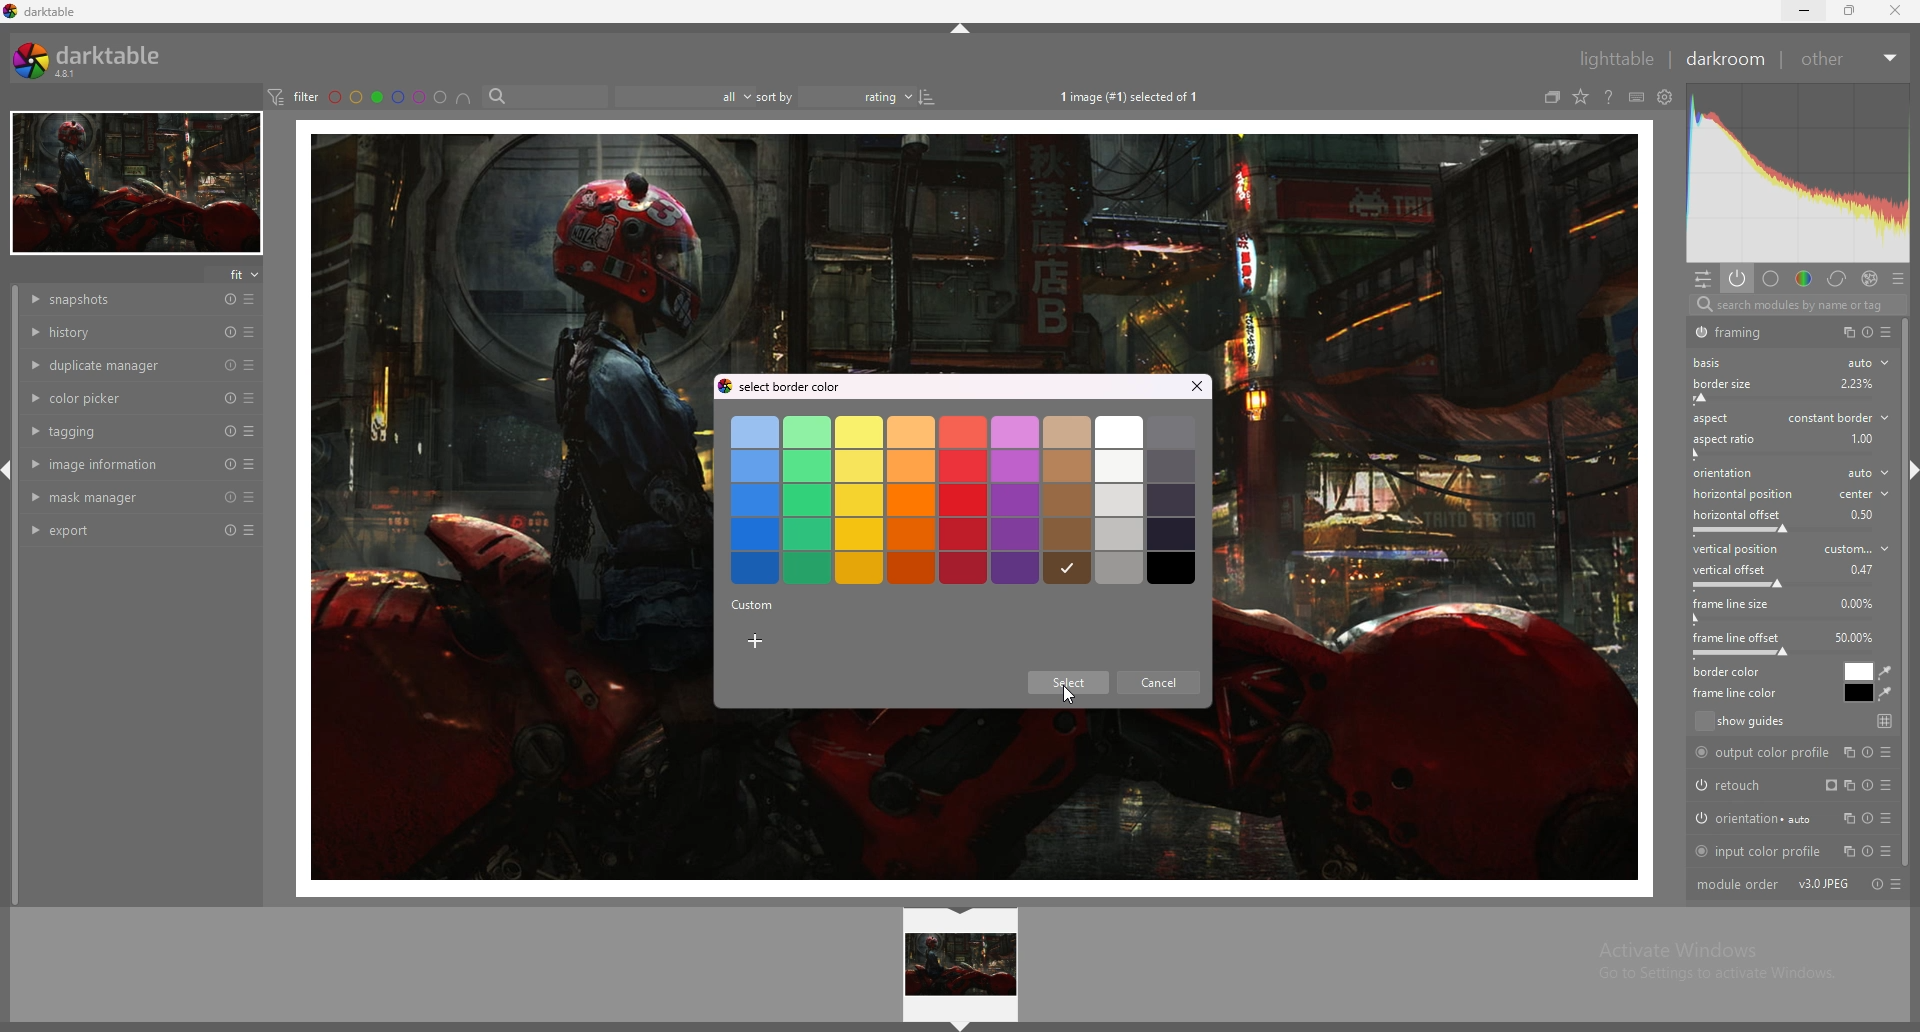 Image resolution: width=1920 pixels, height=1032 pixels. Describe the element at coordinates (756, 643) in the screenshot. I see `add custom color` at that location.